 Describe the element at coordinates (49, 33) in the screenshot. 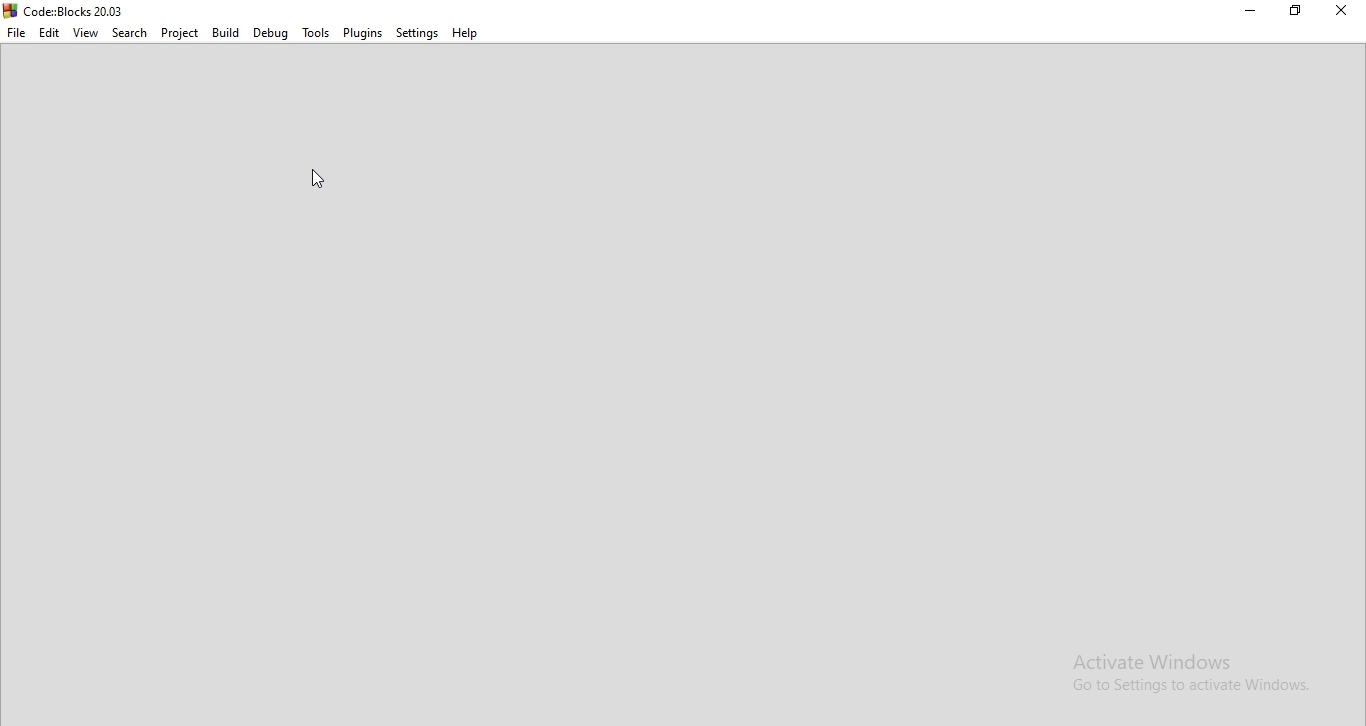

I see `Edit ` at that location.